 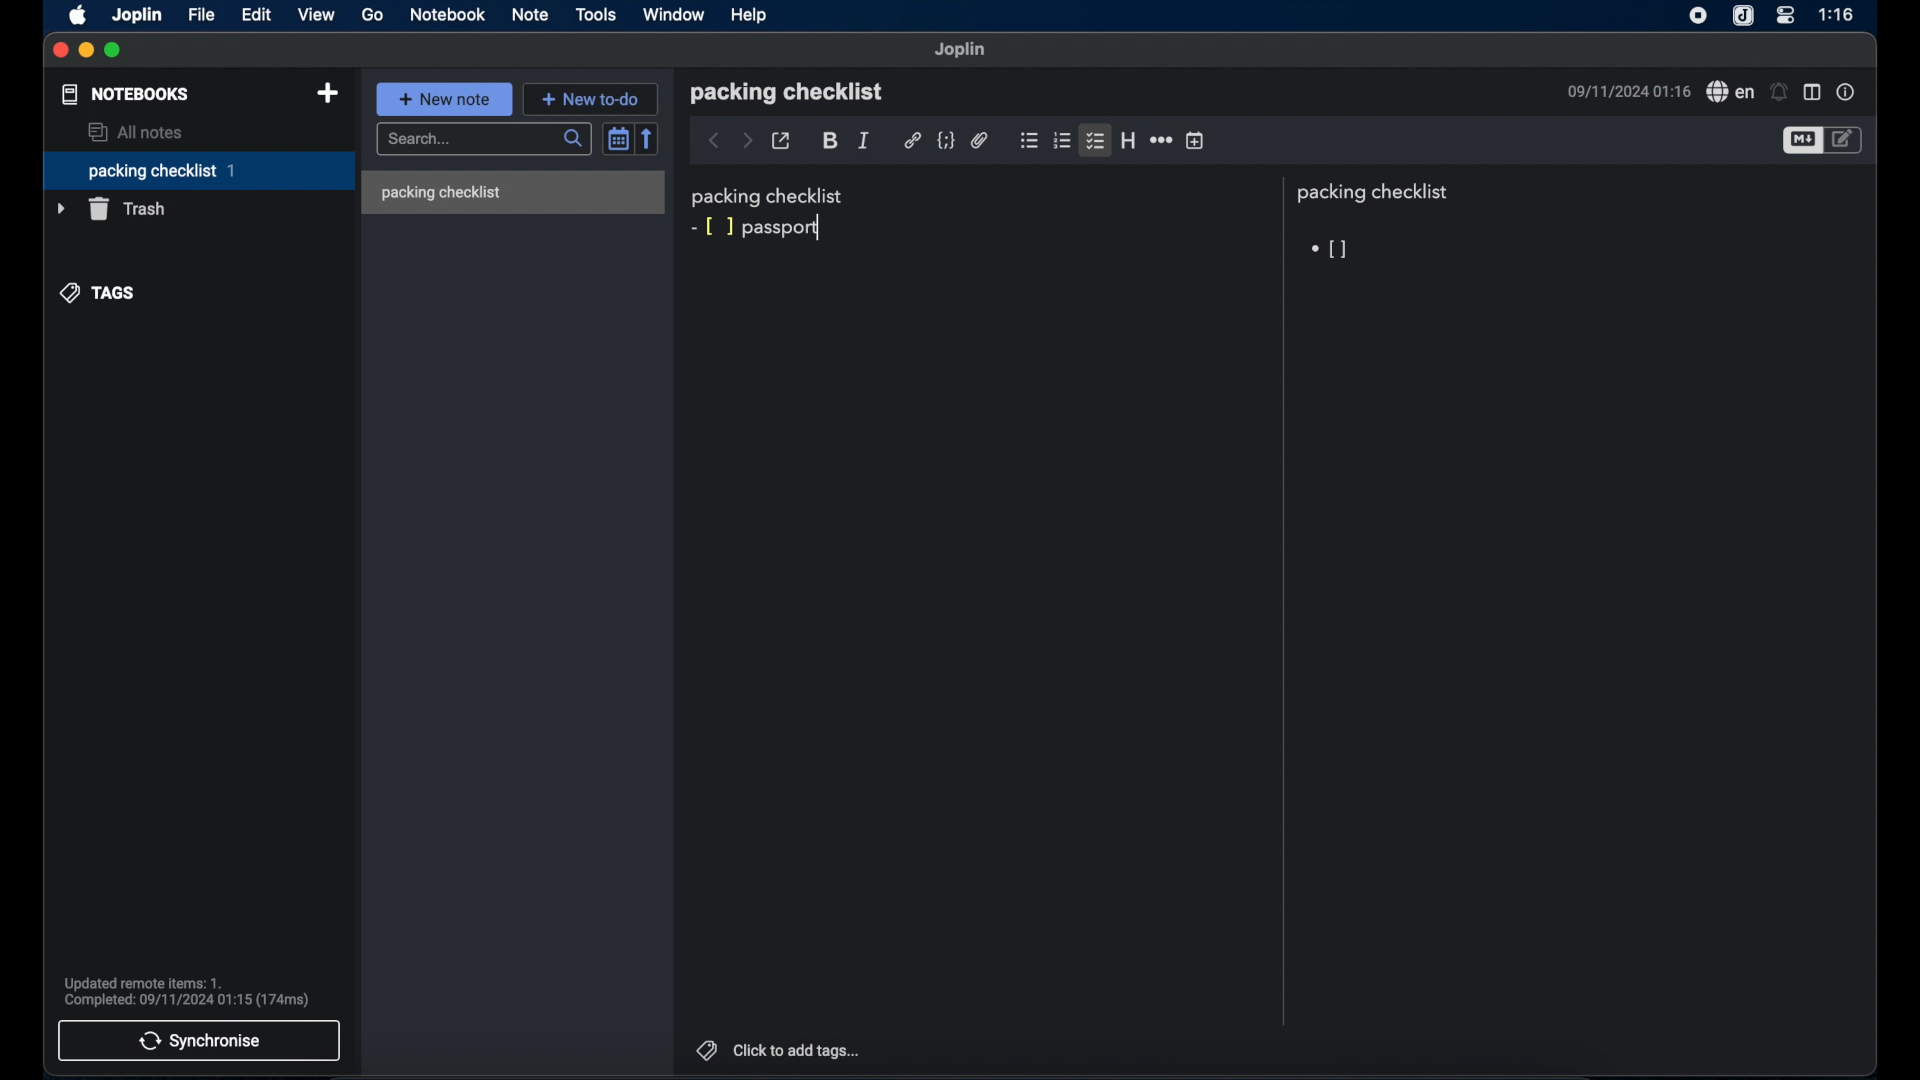 I want to click on control center, so click(x=1787, y=15).